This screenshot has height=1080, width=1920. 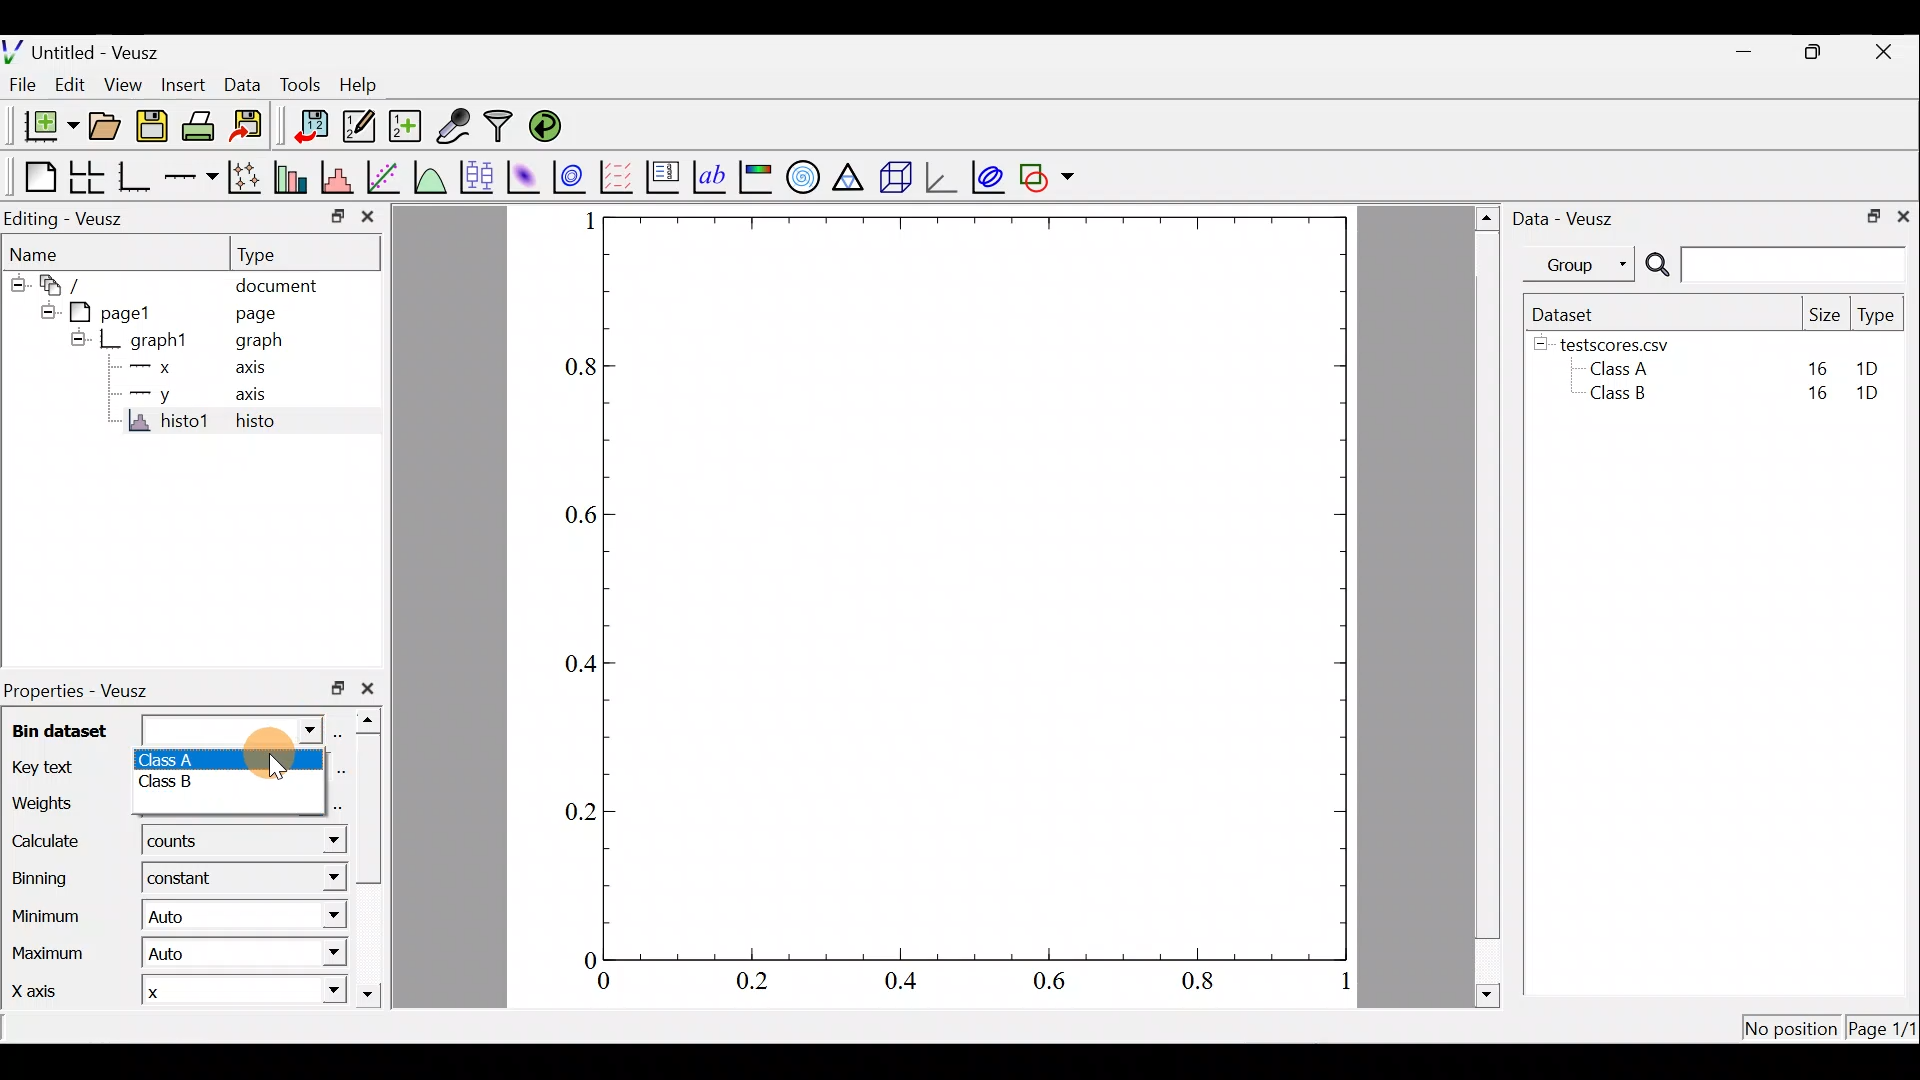 What do you see at coordinates (1877, 316) in the screenshot?
I see `Type` at bounding box center [1877, 316].